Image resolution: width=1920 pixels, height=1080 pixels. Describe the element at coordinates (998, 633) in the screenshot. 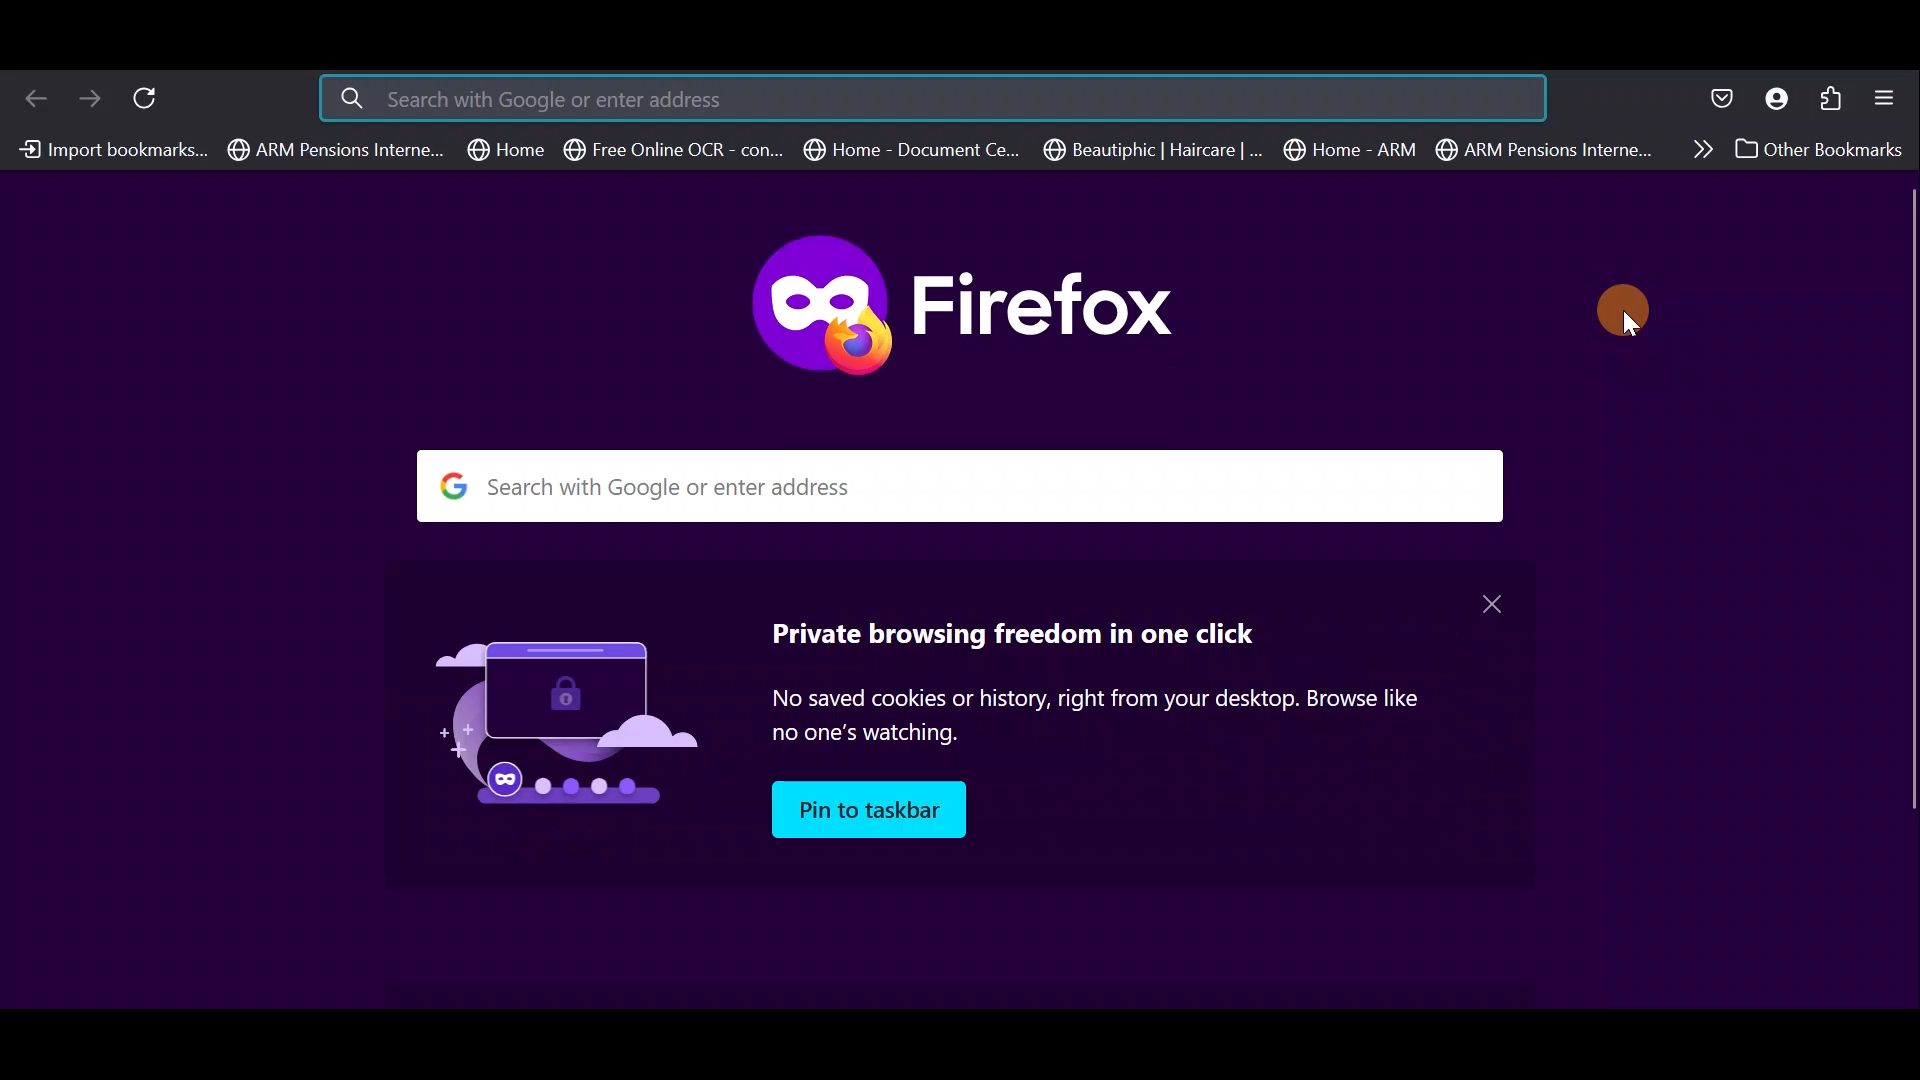

I see `Private browsing freedom in one click` at that location.